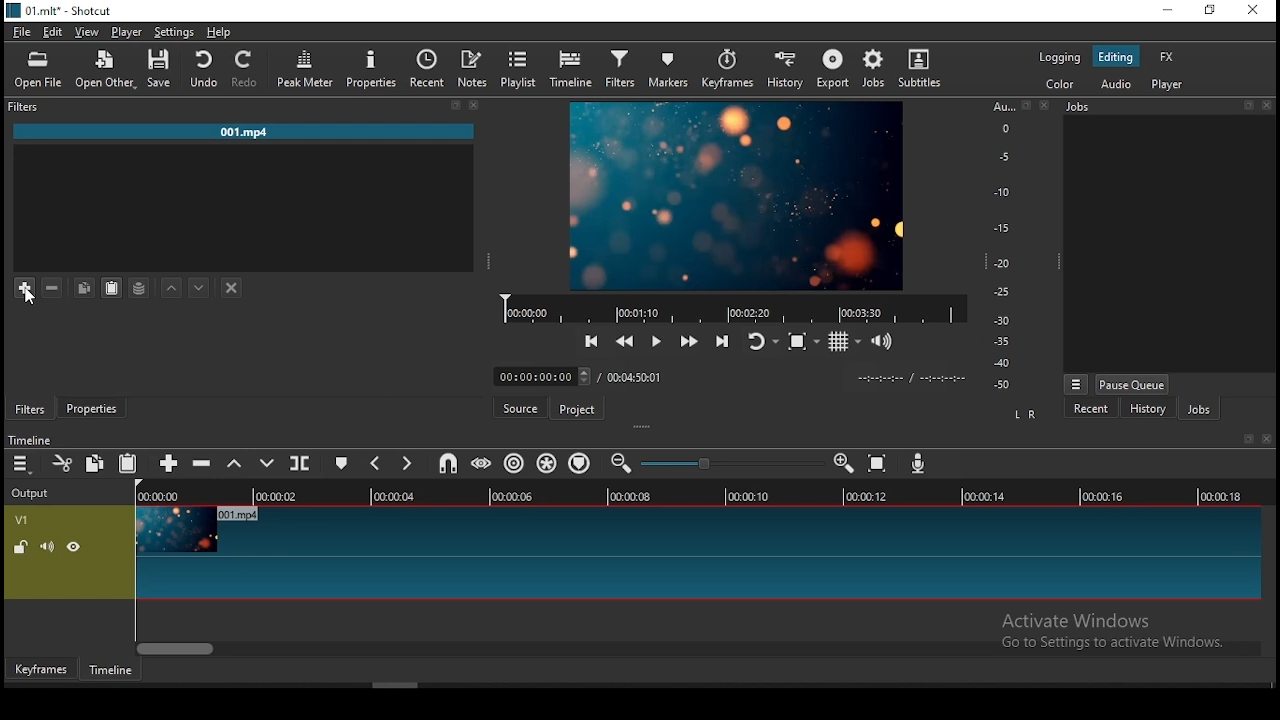 This screenshot has width=1280, height=720. Describe the element at coordinates (449, 463) in the screenshot. I see `snap` at that location.